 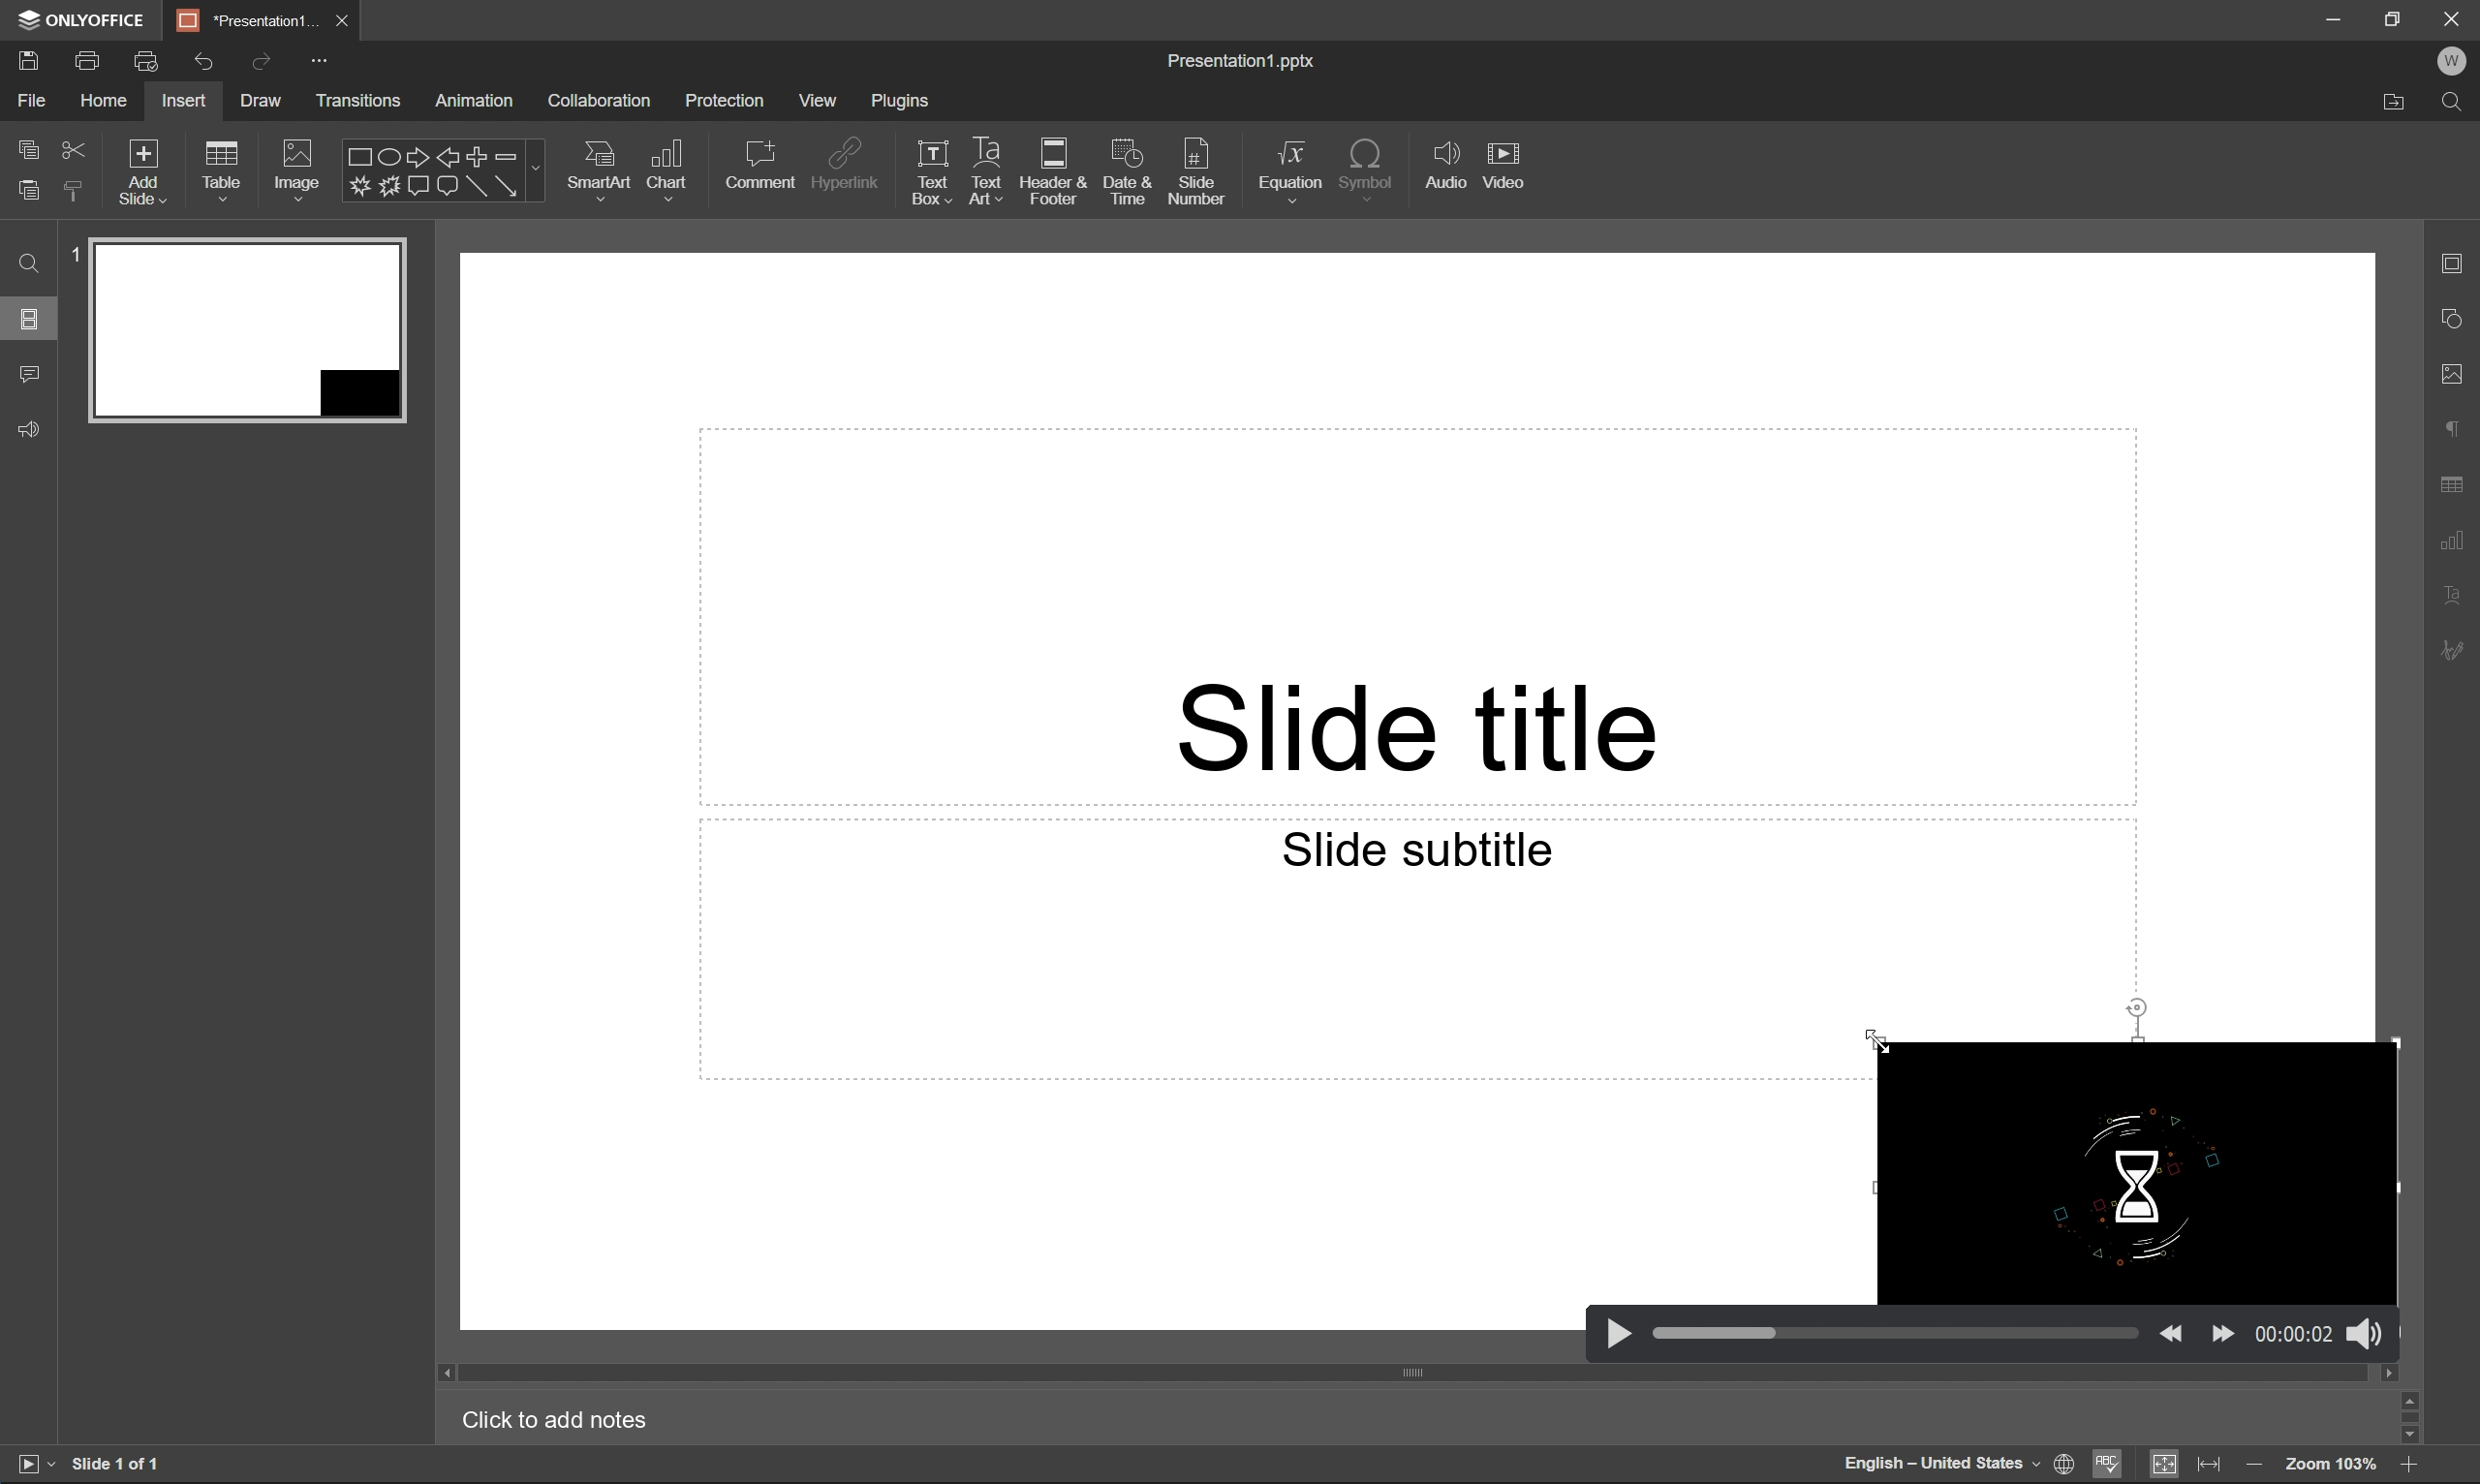 What do you see at coordinates (761, 166) in the screenshot?
I see `comment` at bounding box center [761, 166].